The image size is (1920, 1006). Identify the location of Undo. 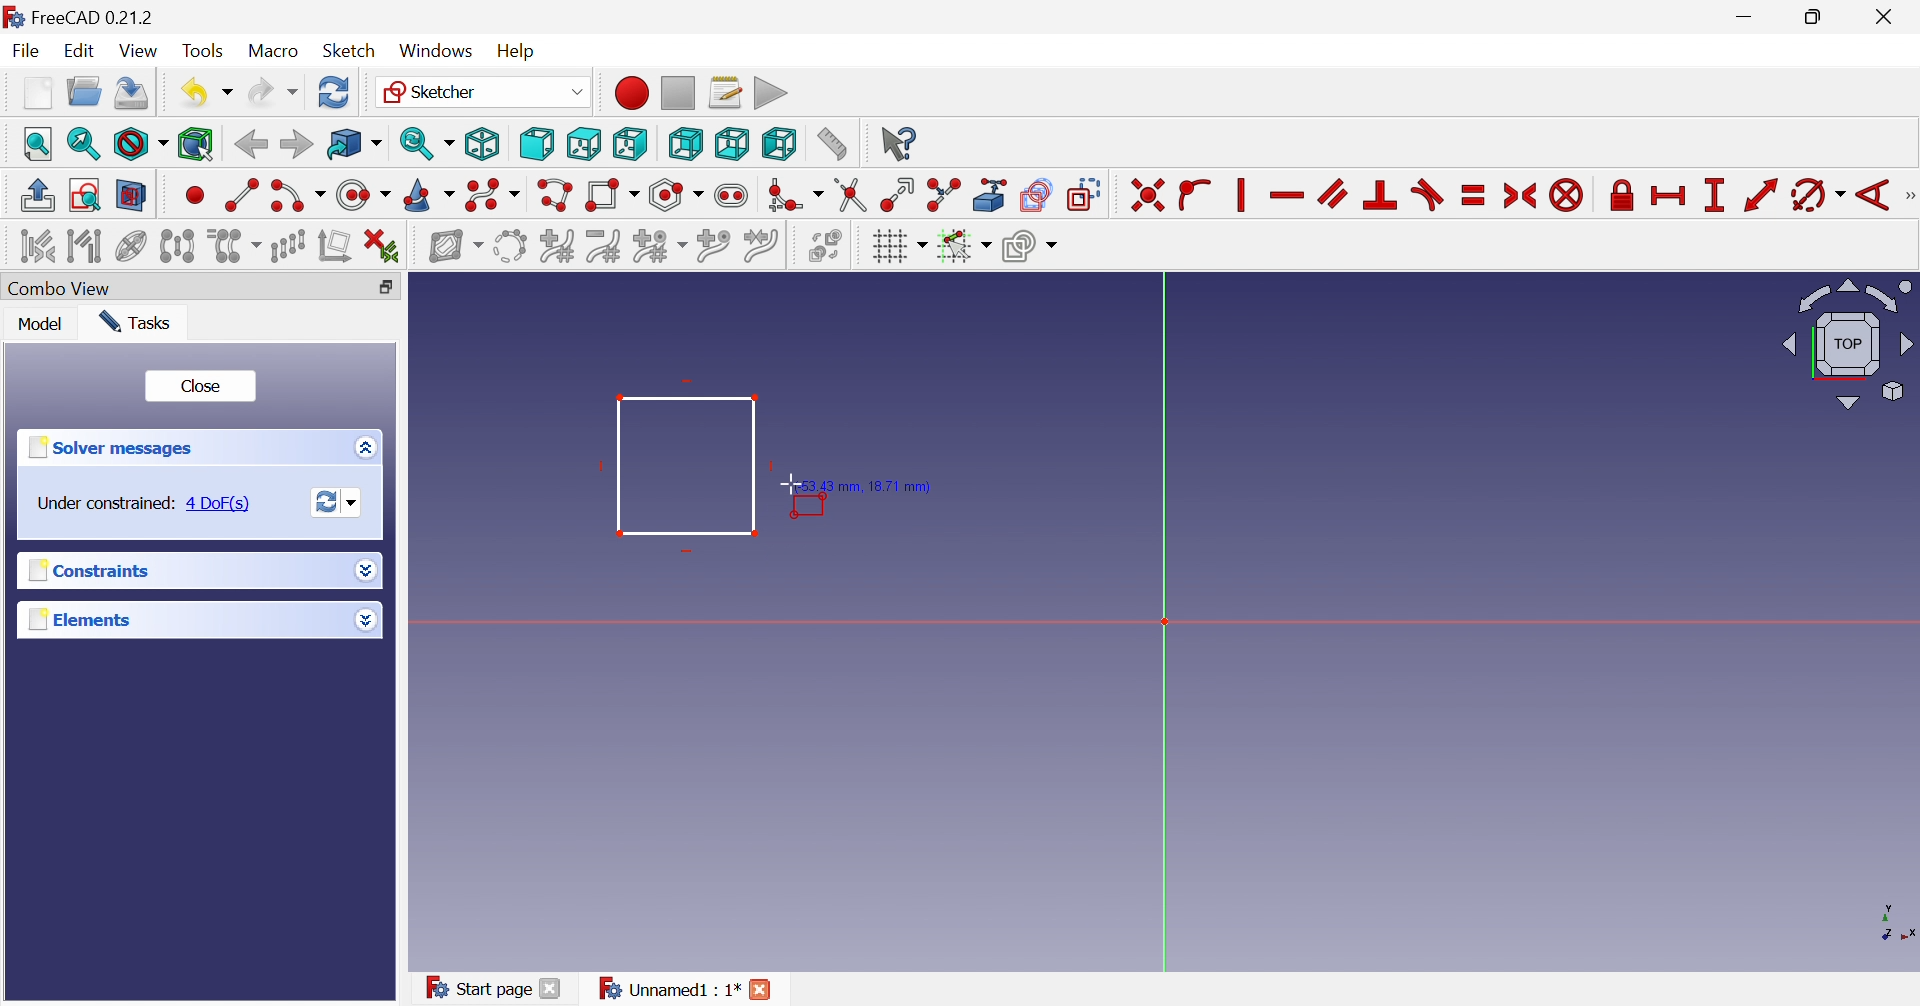
(204, 93).